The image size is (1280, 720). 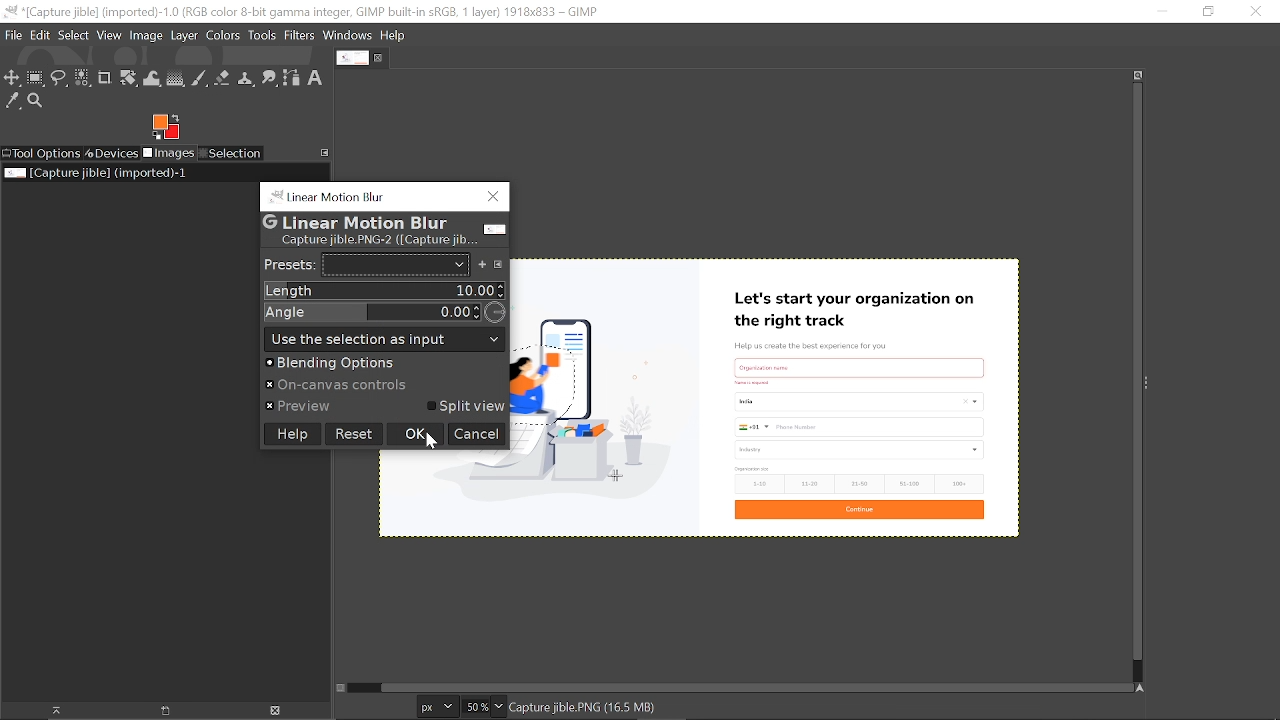 I want to click on Unified transform tool, so click(x=128, y=79).